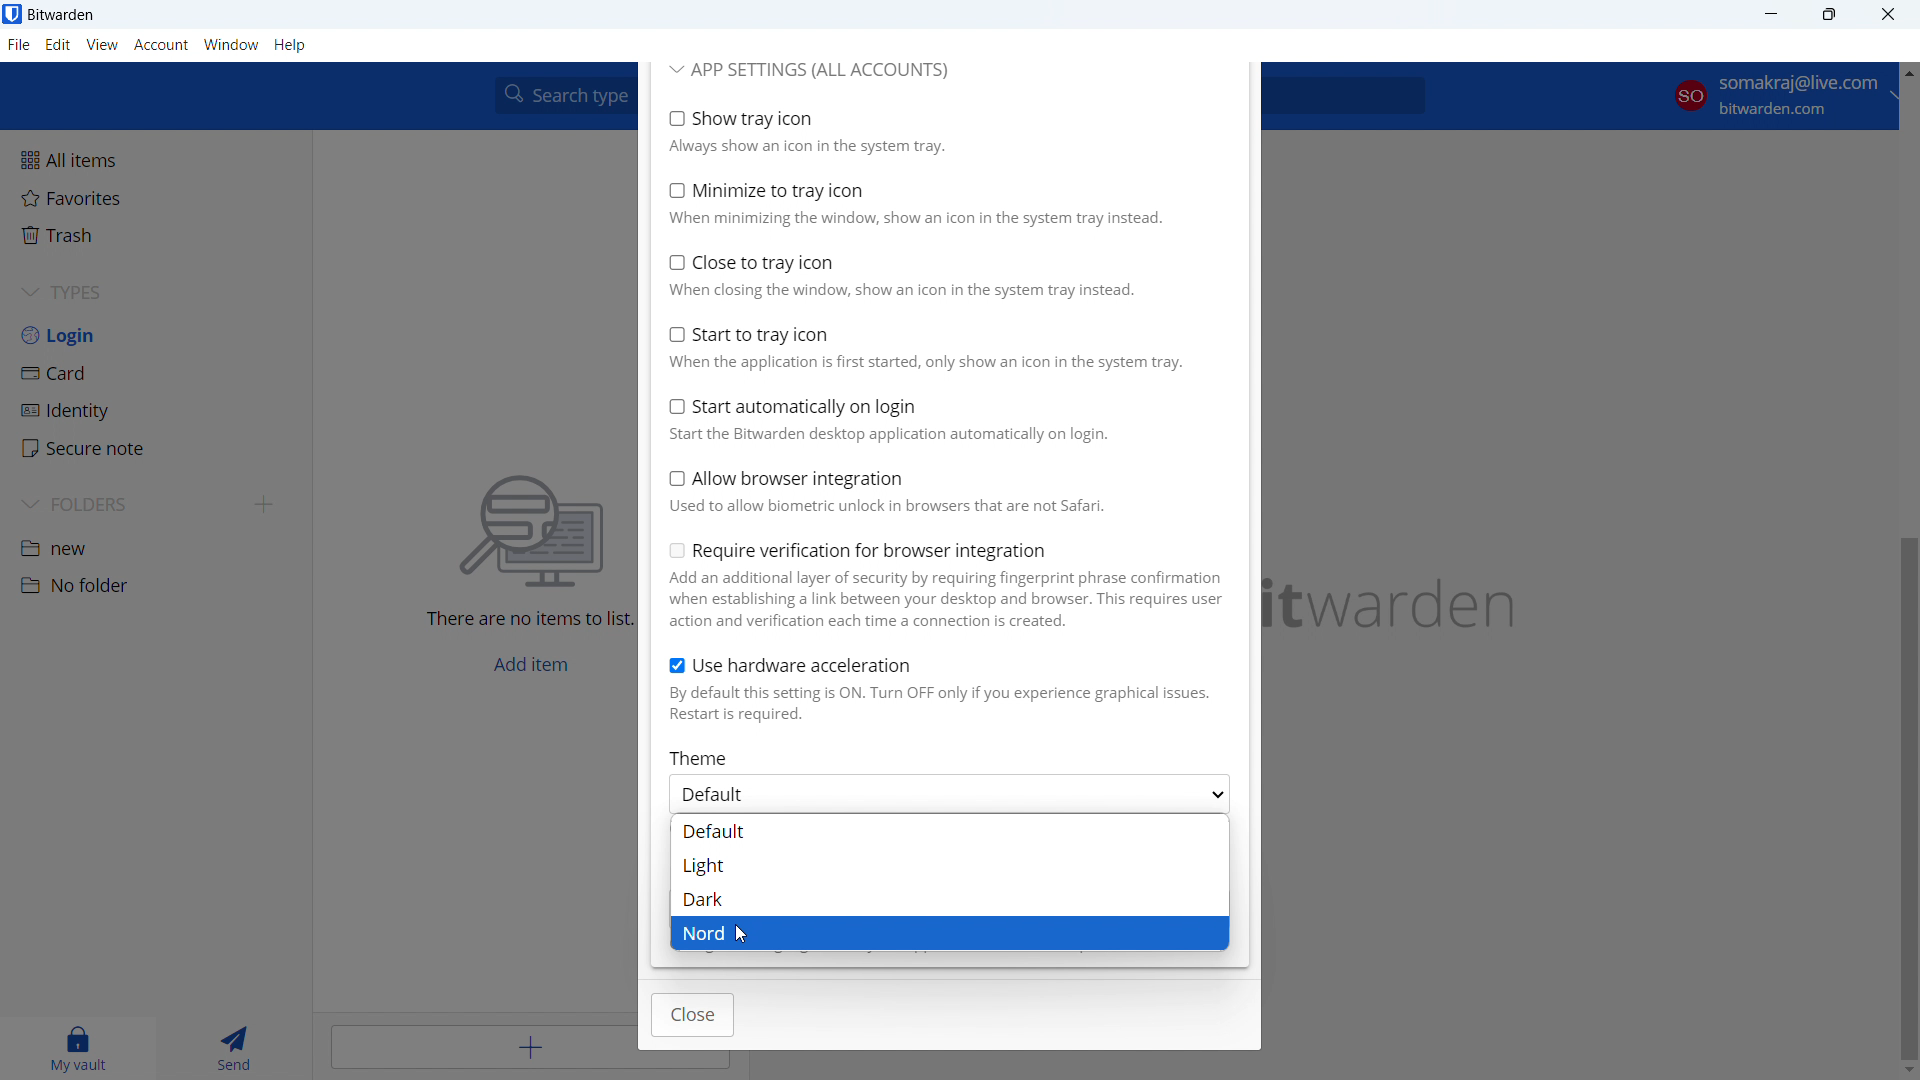 The width and height of the screenshot is (1920, 1080). I want to click on light, so click(947, 865).